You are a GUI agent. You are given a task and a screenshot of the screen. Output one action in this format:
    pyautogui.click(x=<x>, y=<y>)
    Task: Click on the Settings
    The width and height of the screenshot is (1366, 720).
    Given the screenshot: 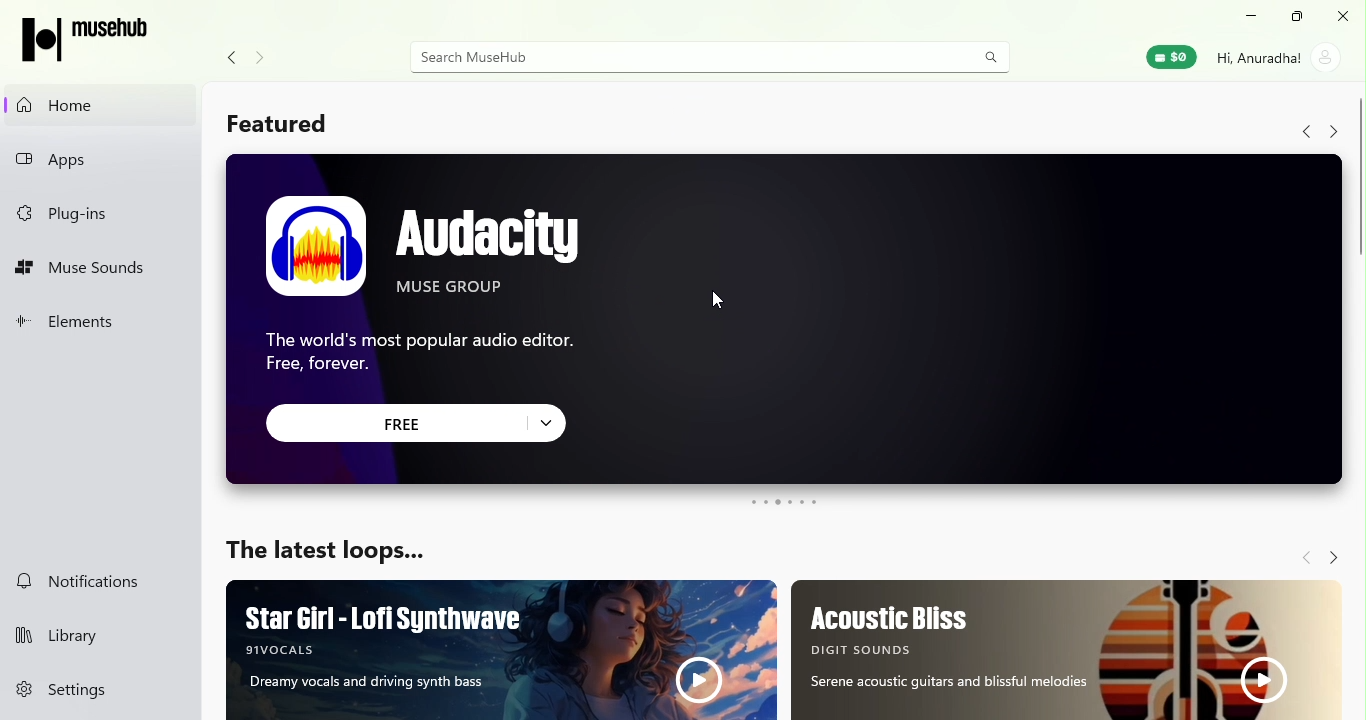 What is the action you would take?
    pyautogui.click(x=96, y=695)
    